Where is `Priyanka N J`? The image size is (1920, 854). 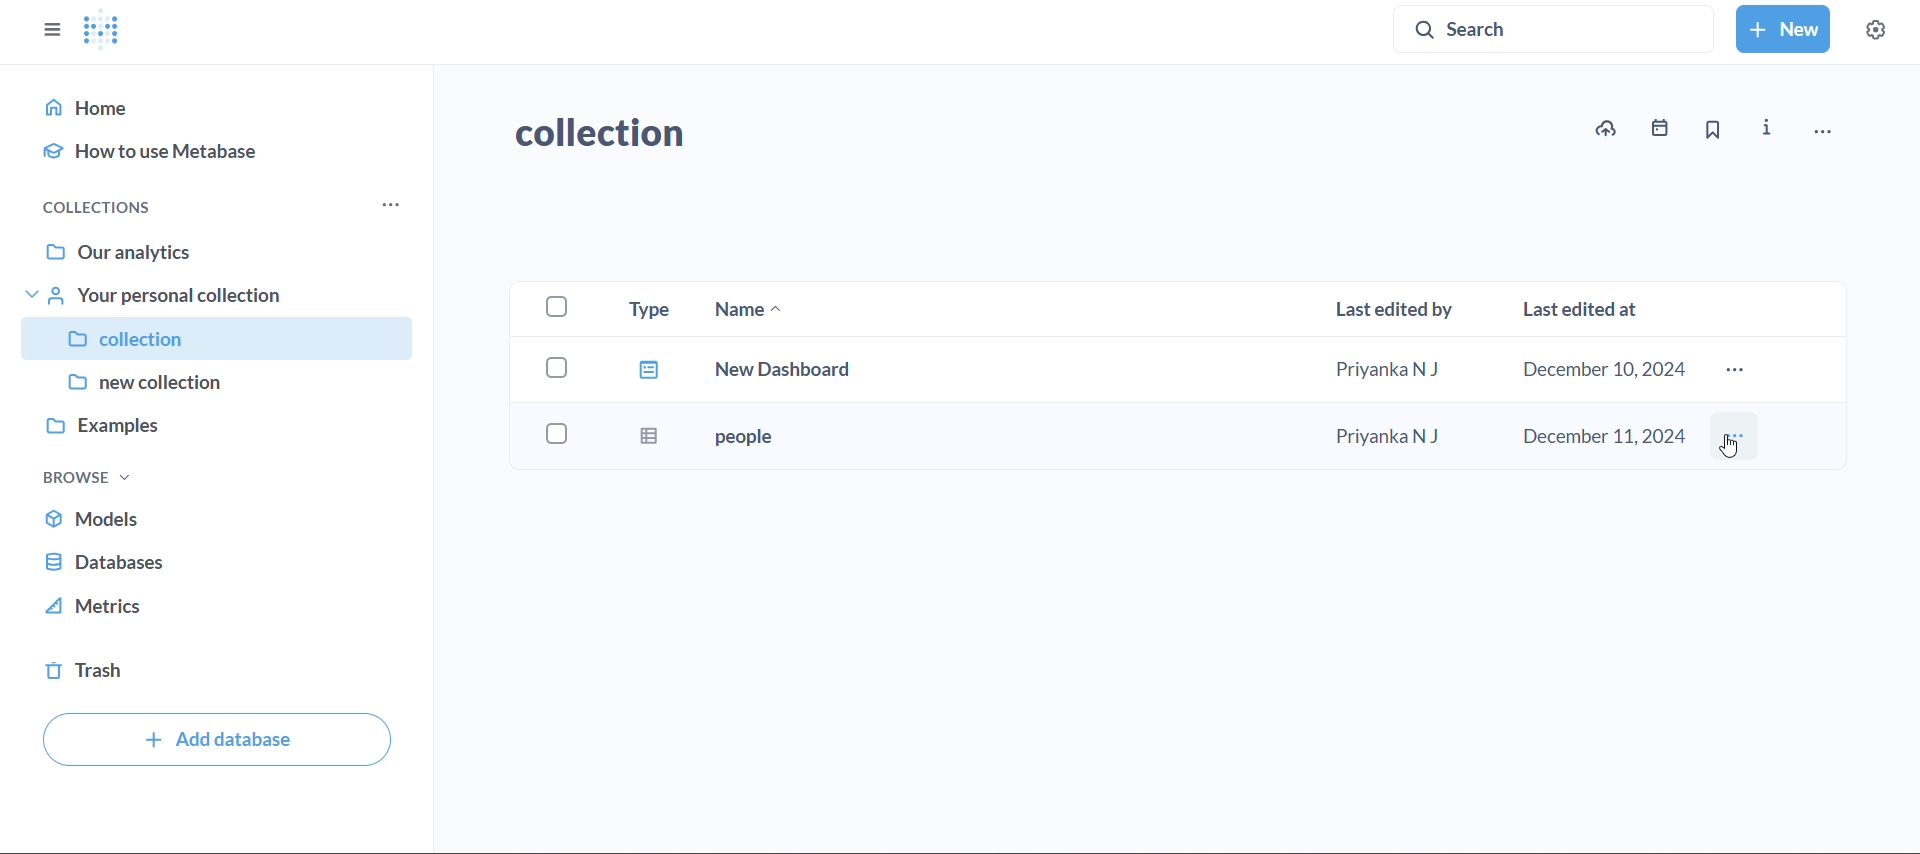 Priyanka N J is located at coordinates (1393, 367).